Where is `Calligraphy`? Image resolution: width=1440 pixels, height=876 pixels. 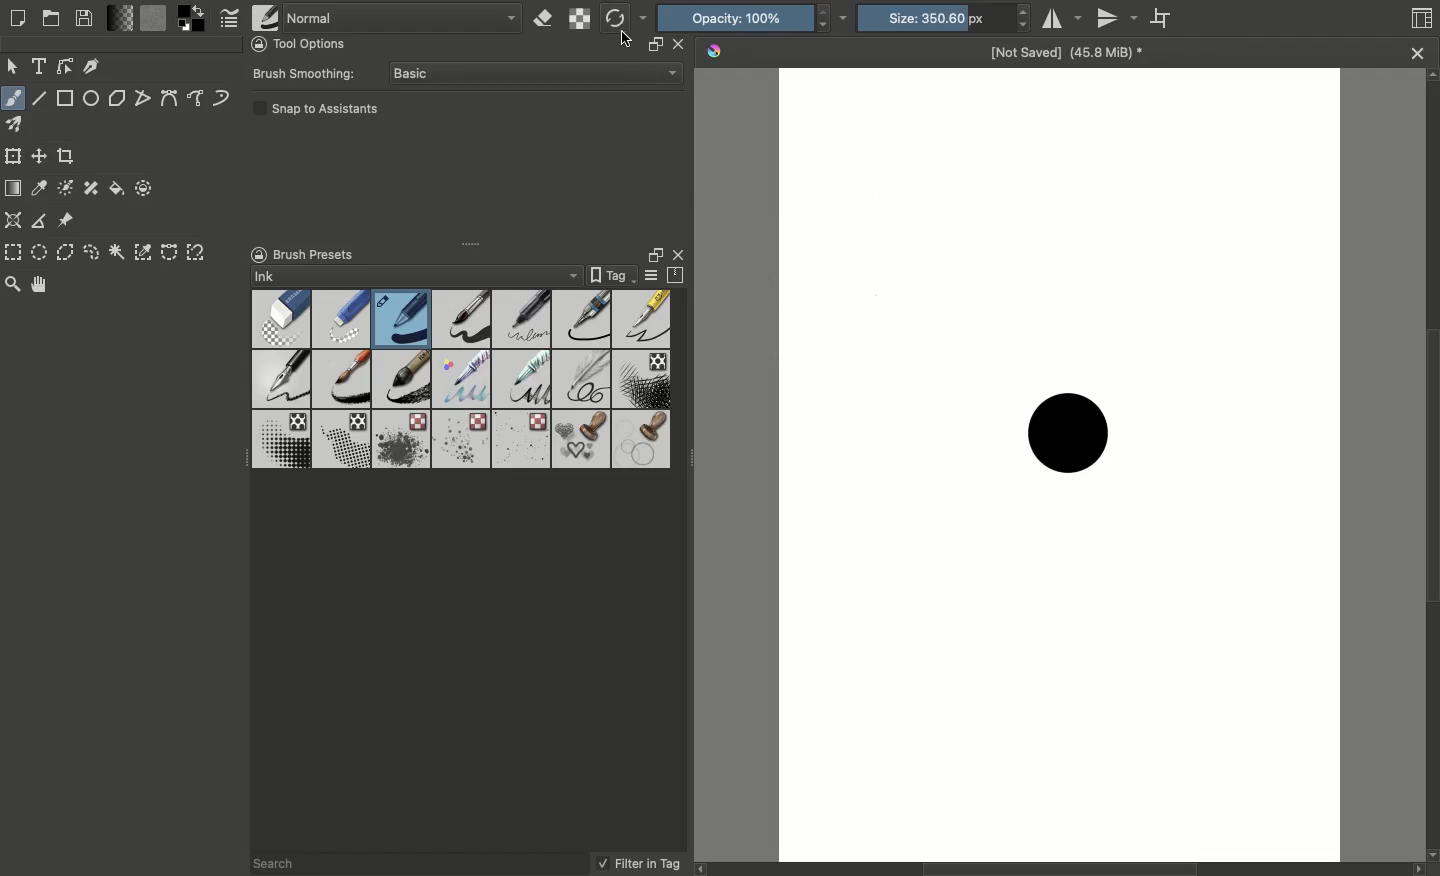
Calligraphy is located at coordinates (93, 66).